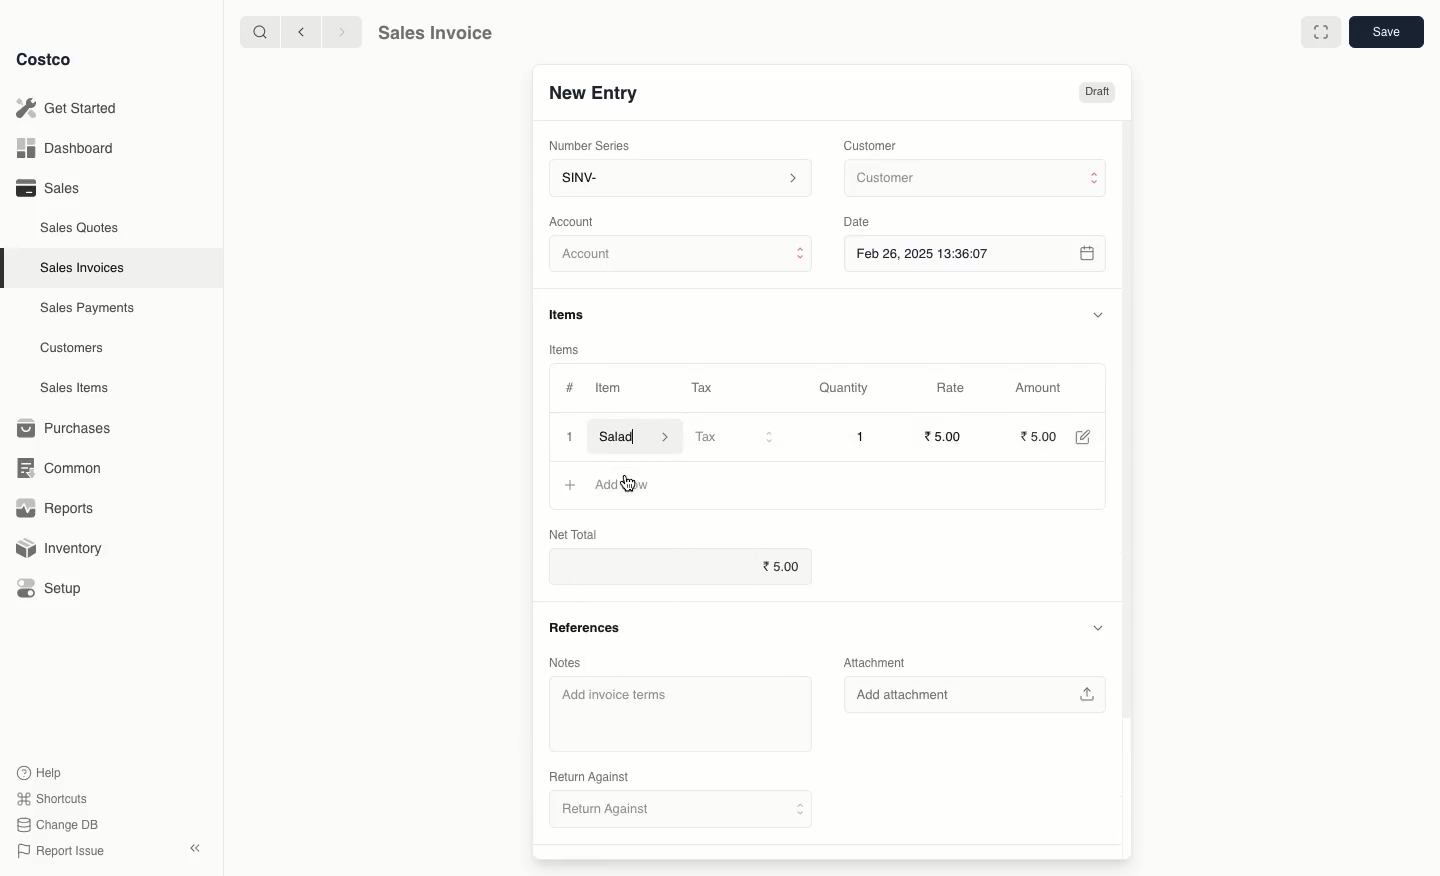 The width and height of the screenshot is (1440, 876). Describe the element at coordinates (973, 179) in the screenshot. I see `Customer` at that location.